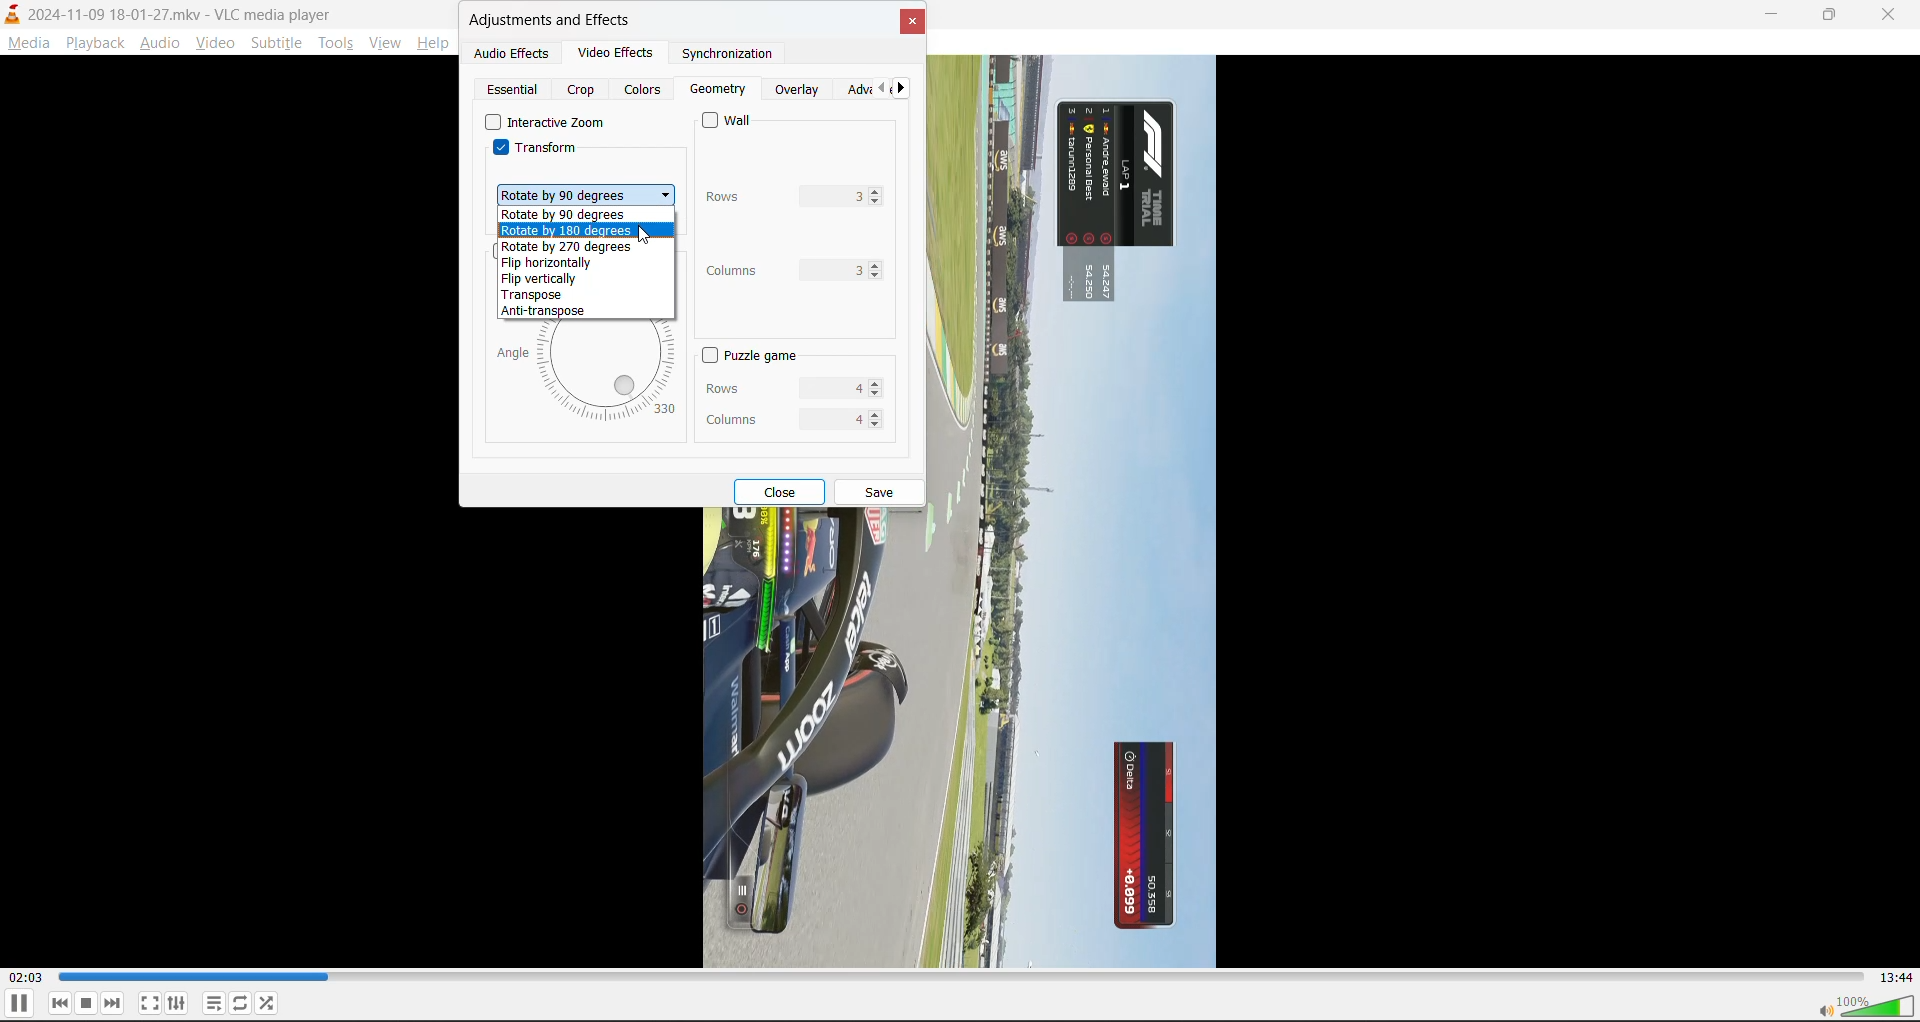 Image resolution: width=1920 pixels, height=1022 pixels. What do you see at coordinates (215, 47) in the screenshot?
I see `video` at bounding box center [215, 47].